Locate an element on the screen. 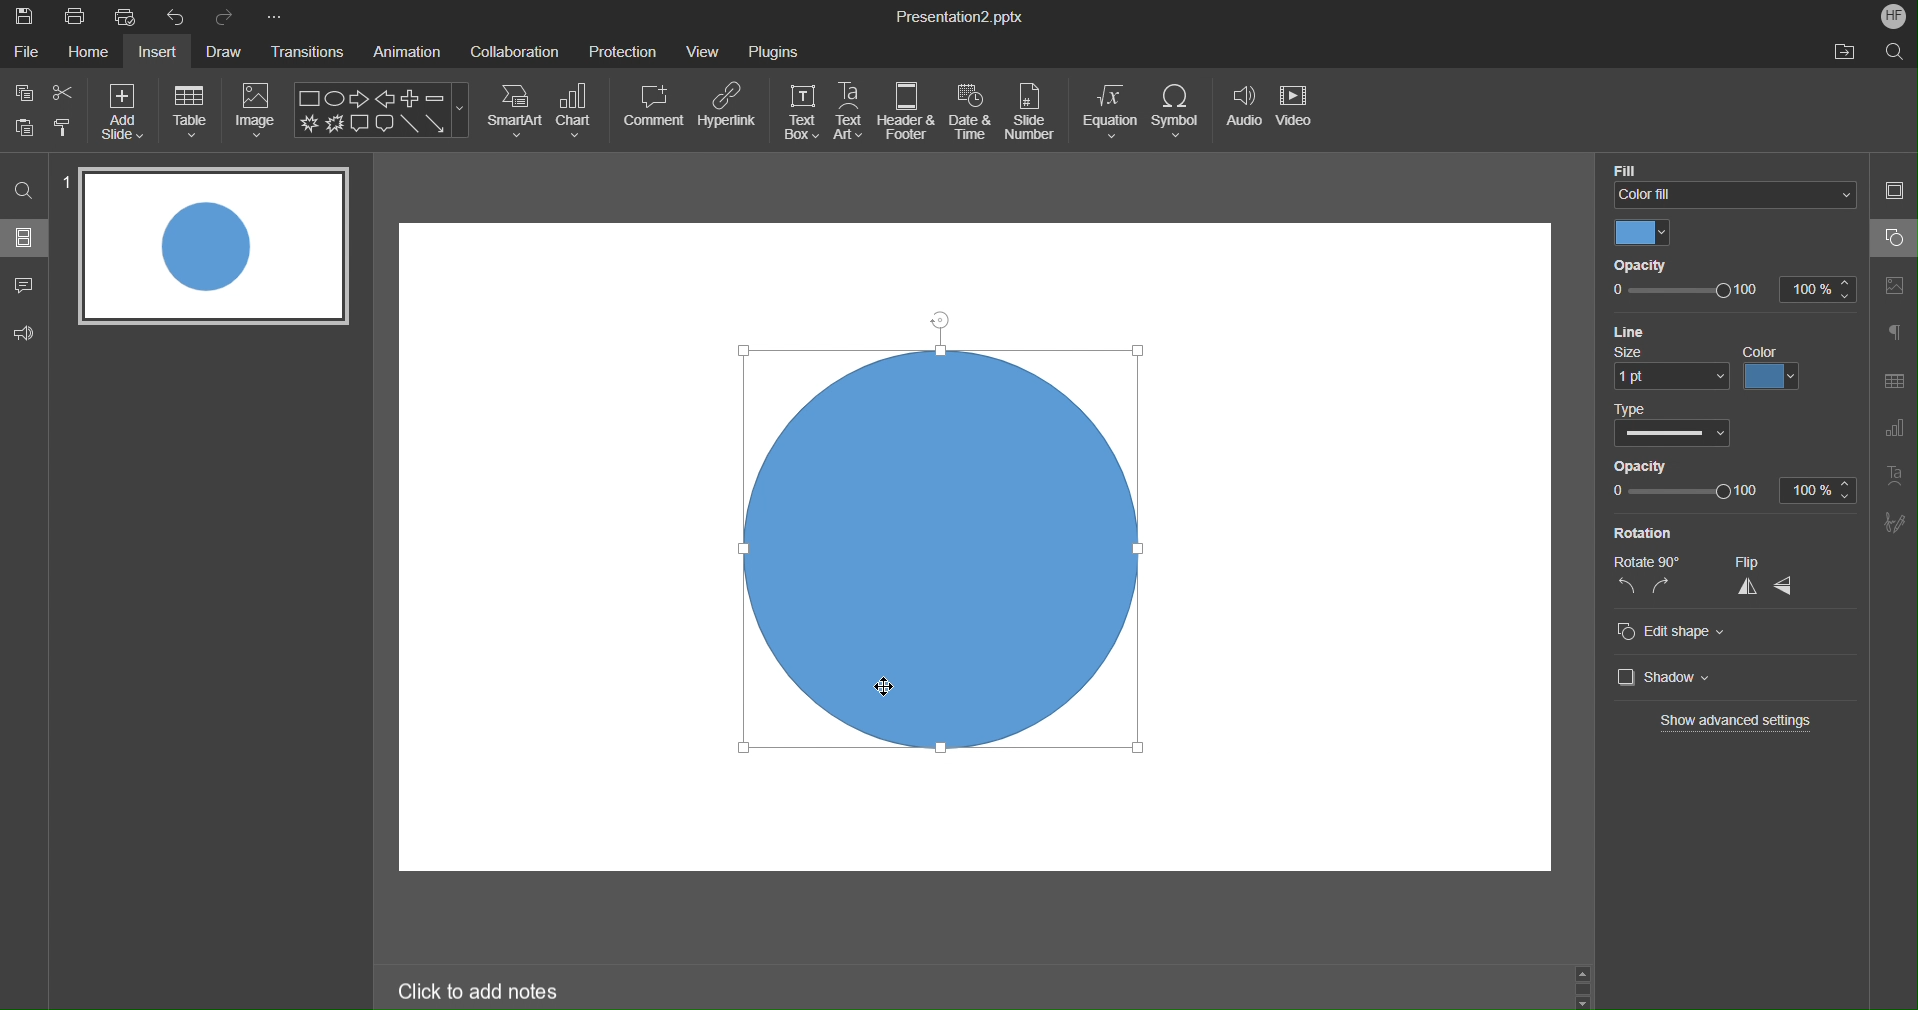  Table is located at coordinates (190, 110).